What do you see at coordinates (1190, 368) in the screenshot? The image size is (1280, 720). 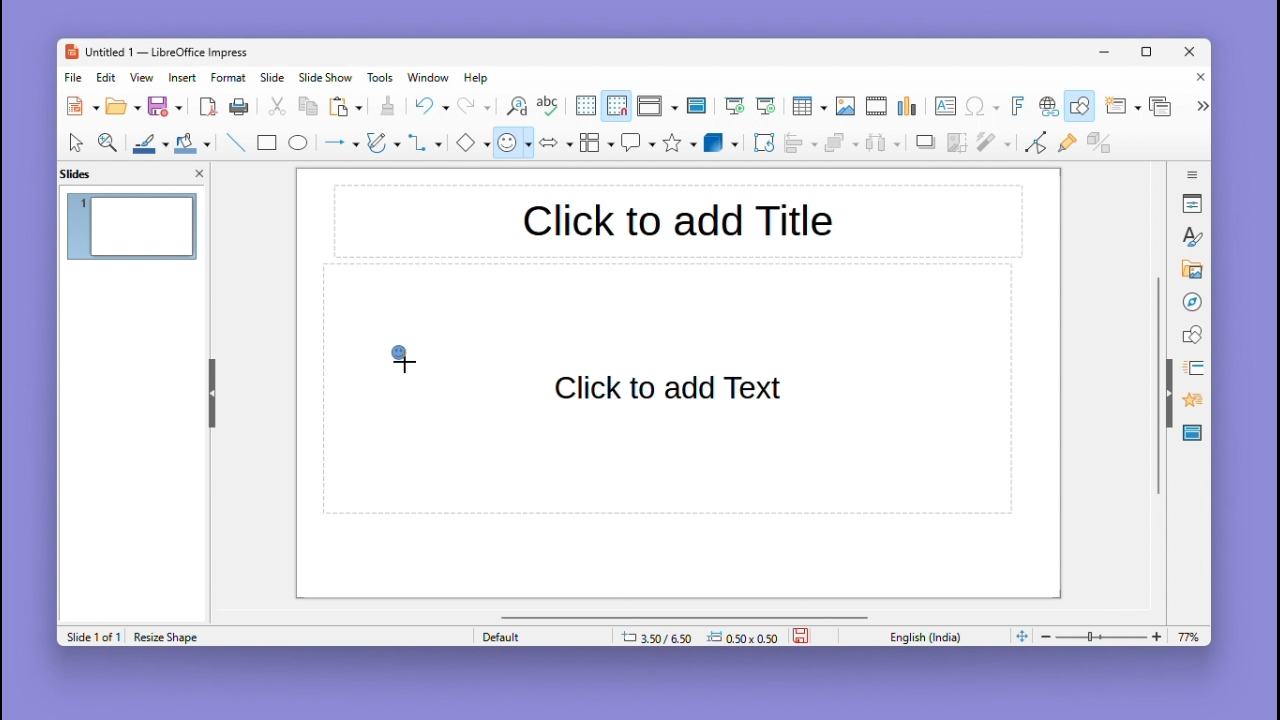 I see `Animation` at bounding box center [1190, 368].